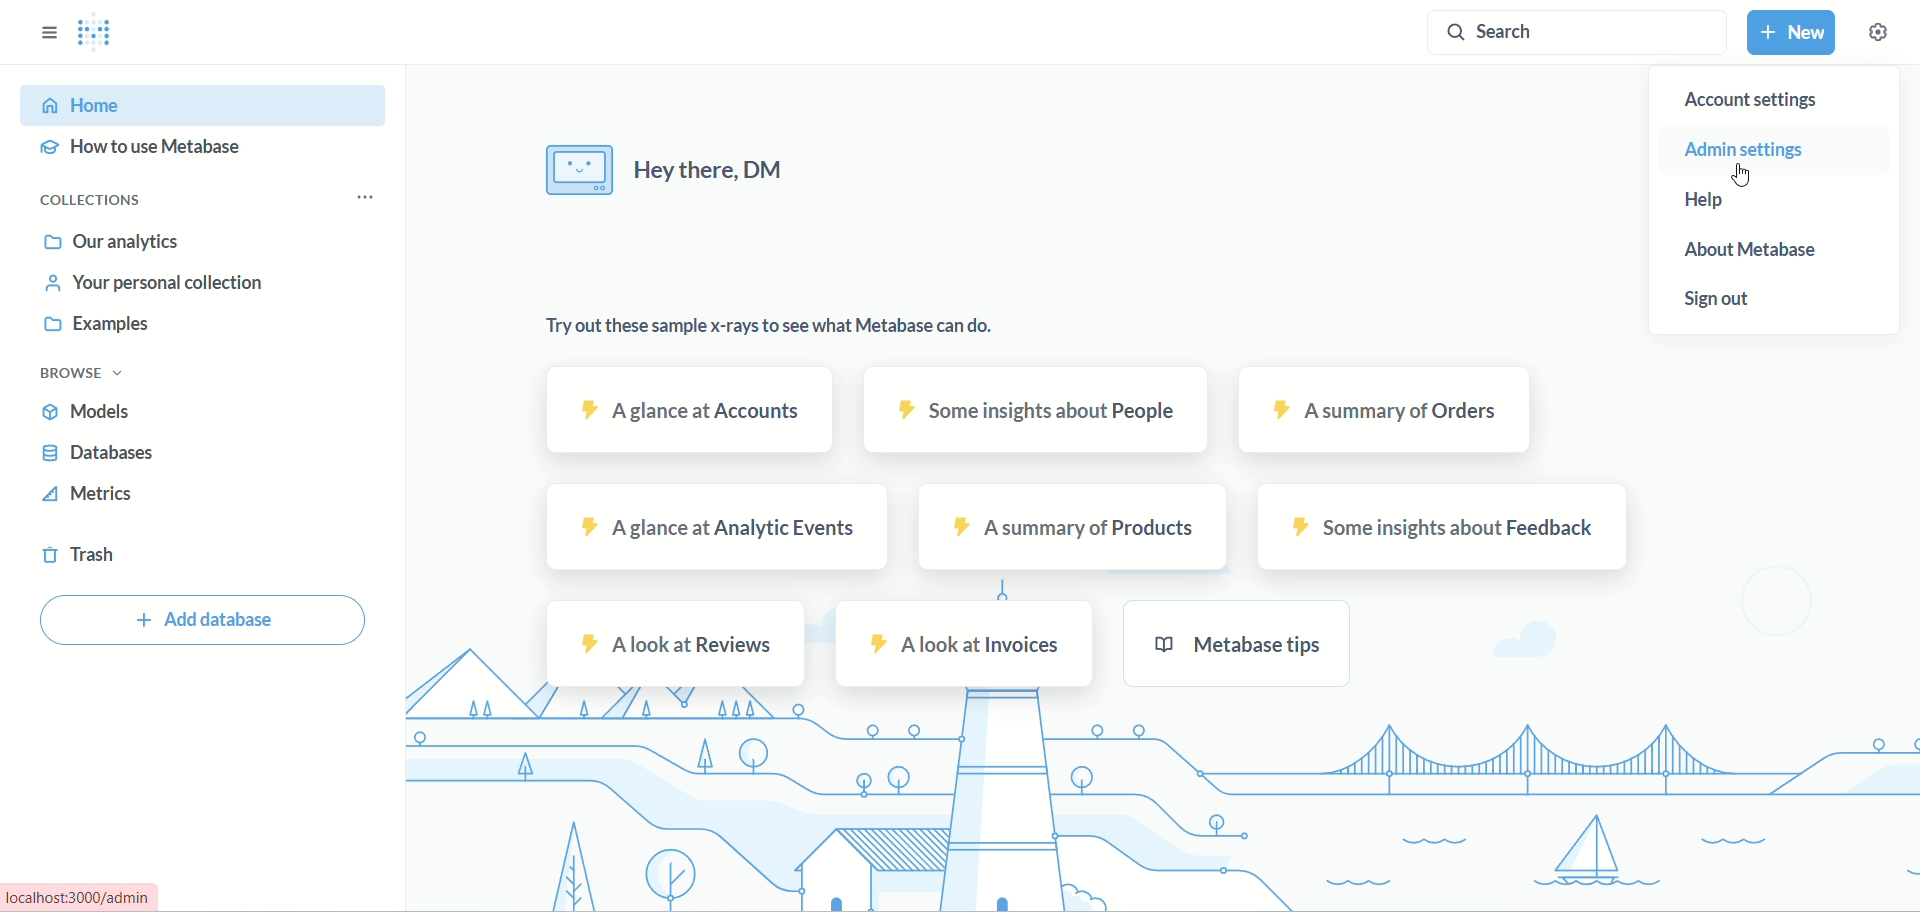 The width and height of the screenshot is (1920, 912). Describe the element at coordinates (1037, 409) in the screenshot. I see `people` at that location.